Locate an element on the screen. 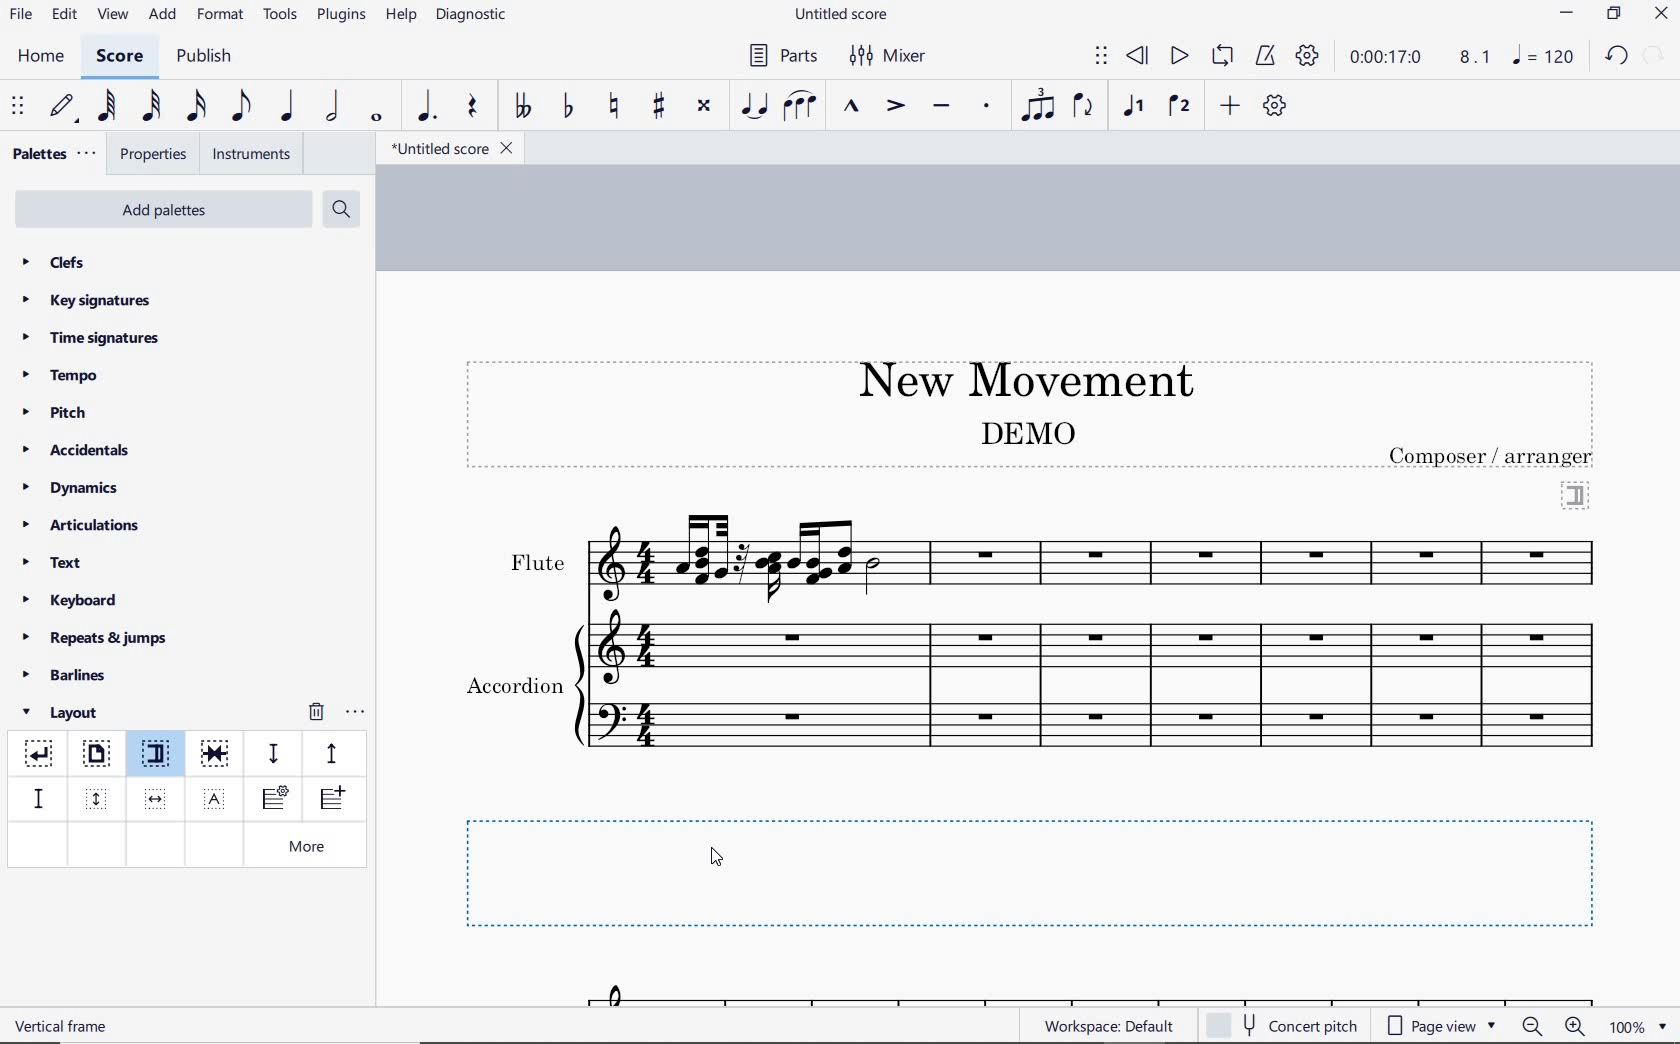 Image resolution: width=1680 pixels, height=1044 pixels. text is located at coordinates (64, 1025).